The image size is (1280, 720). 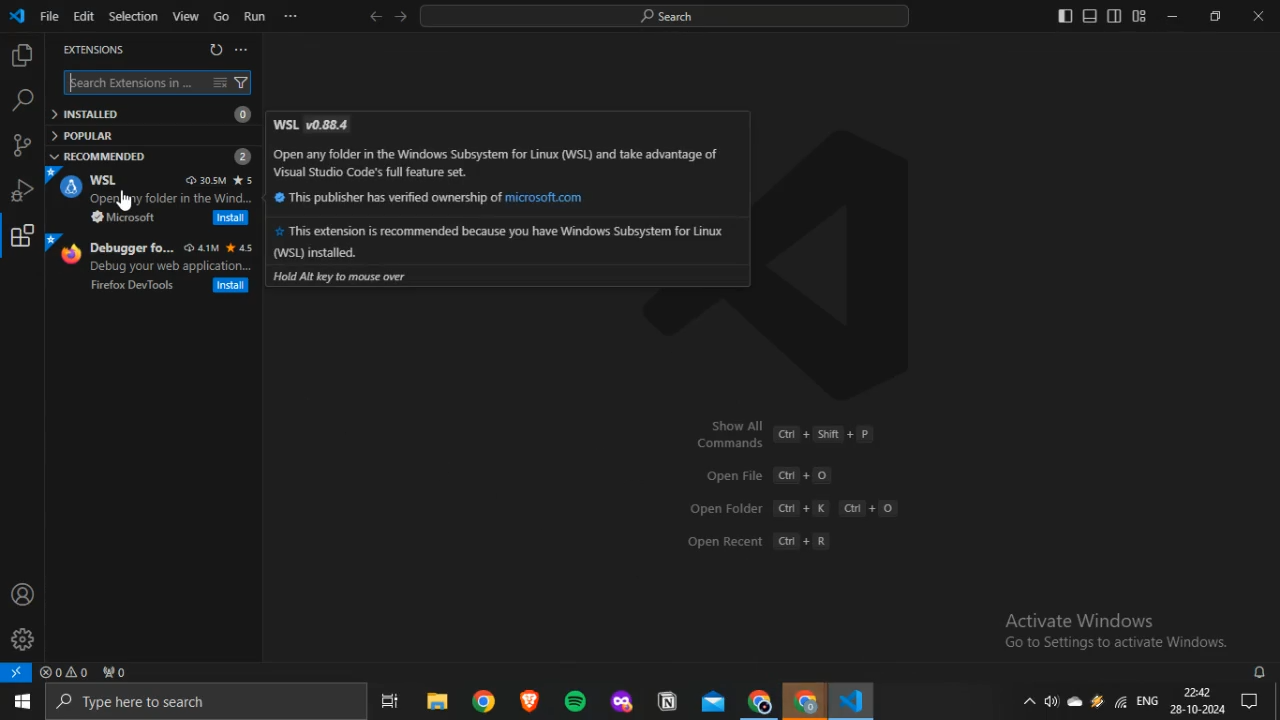 I want to click on Open file Ctrl + O, so click(x=770, y=476).